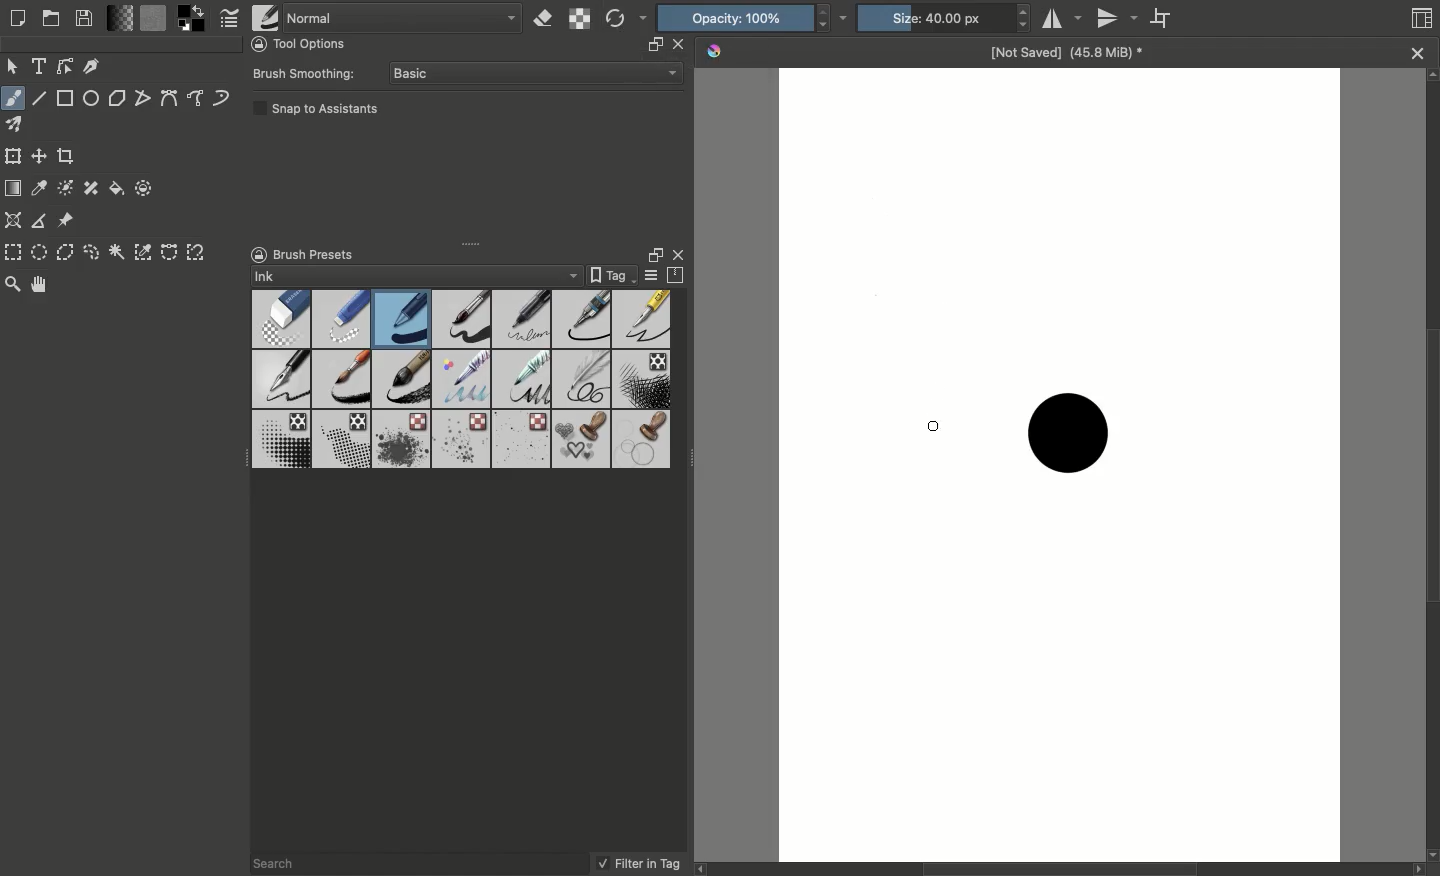 This screenshot has width=1440, height=876. Describe the element at coordinates (197, 99) in the screenshot. I see `Freehand path` at that location.